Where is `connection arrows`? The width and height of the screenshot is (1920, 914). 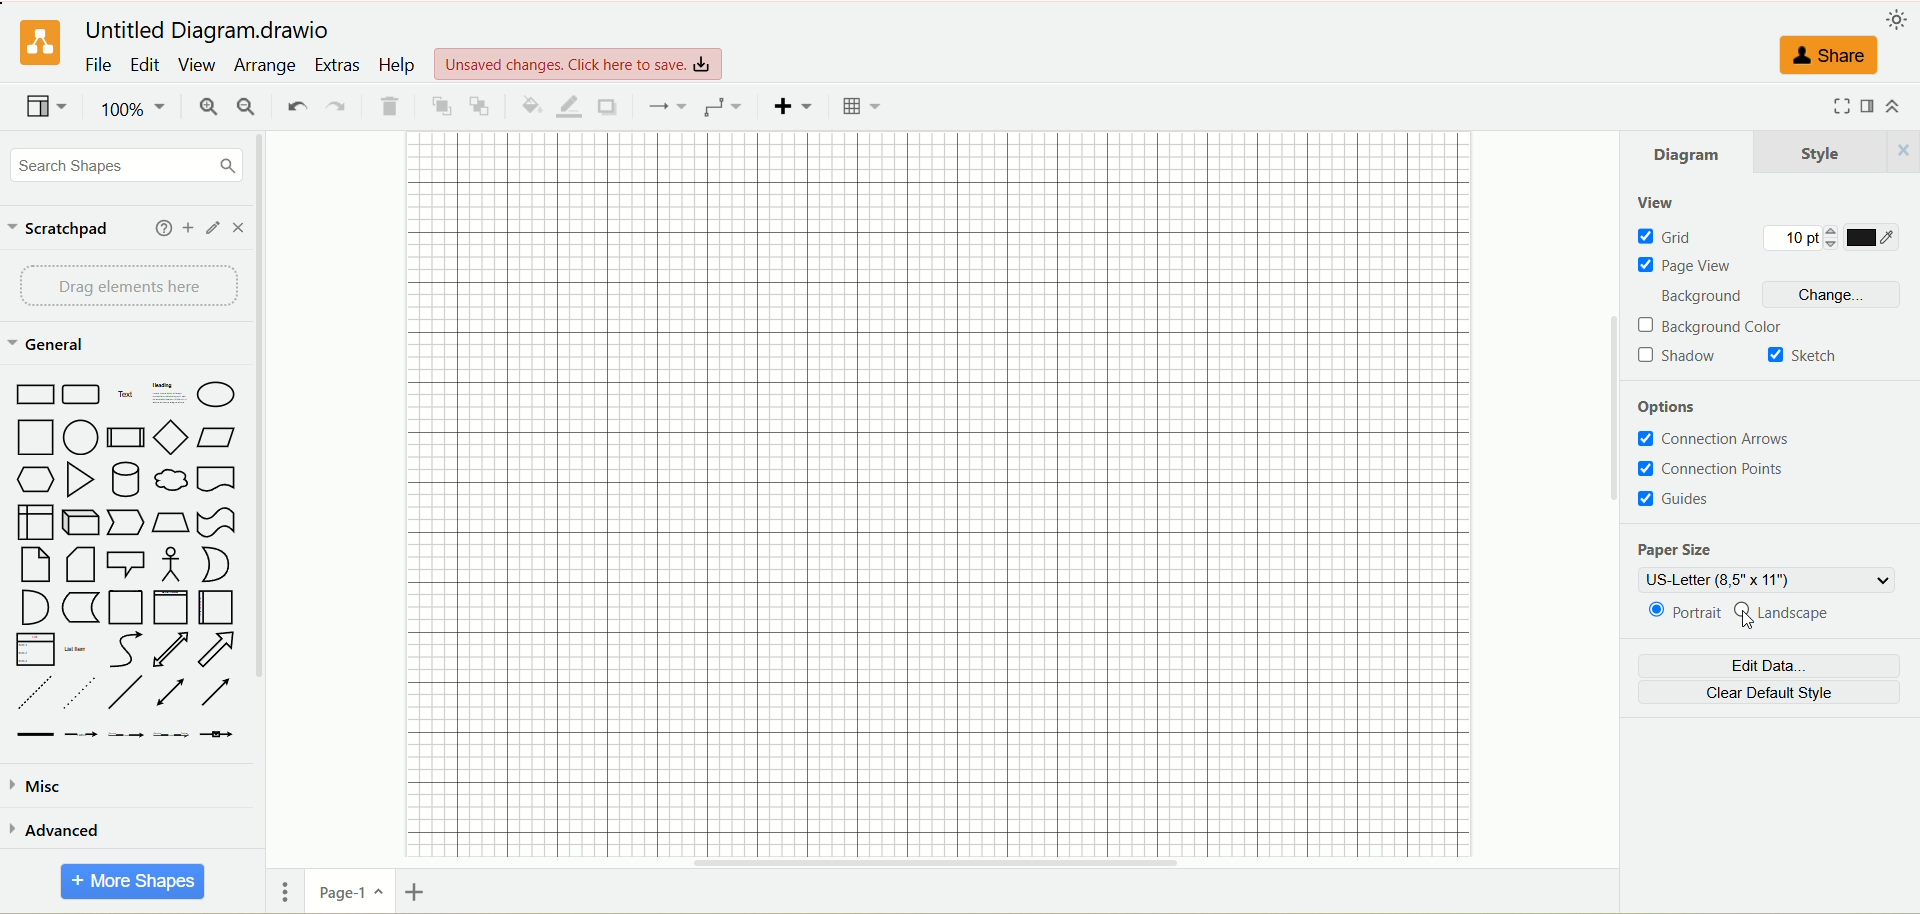
connection arrows is located at coordinates (1718, 438).